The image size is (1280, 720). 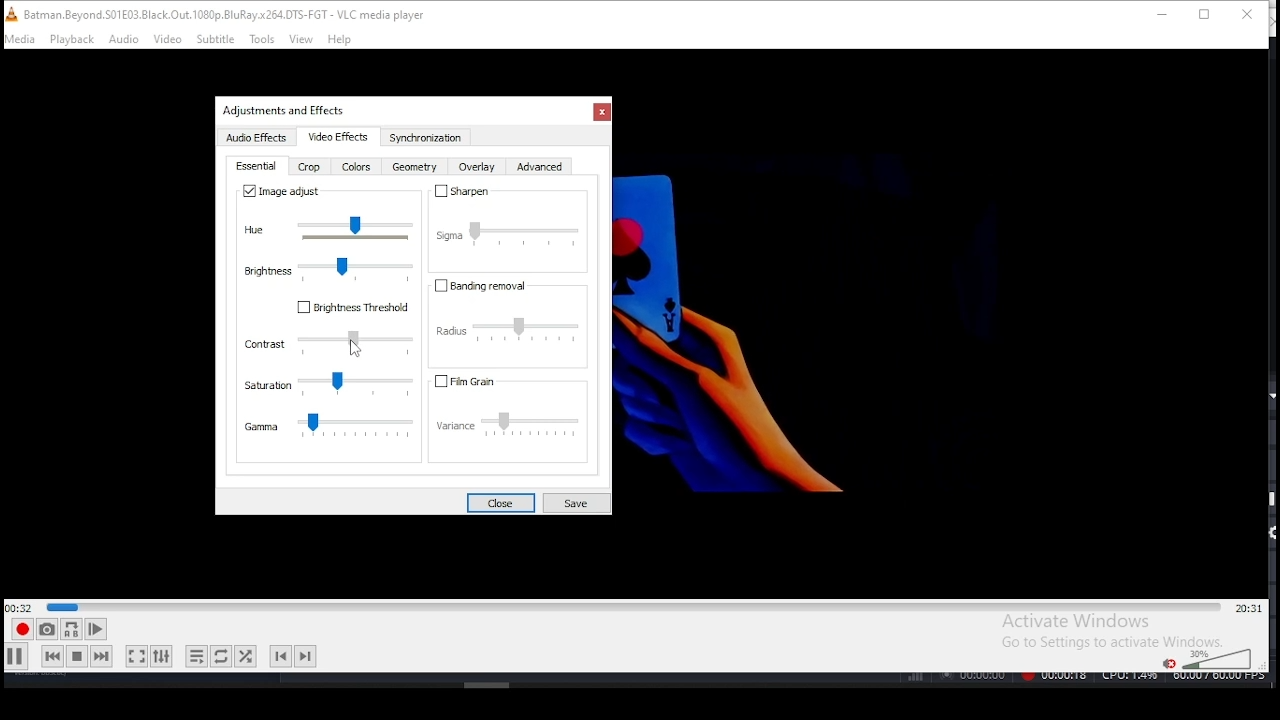 What do you see at coordinates (1166, 662) in the screenshot?
I see `mute/unmute` at bounding box center [1166, 662].